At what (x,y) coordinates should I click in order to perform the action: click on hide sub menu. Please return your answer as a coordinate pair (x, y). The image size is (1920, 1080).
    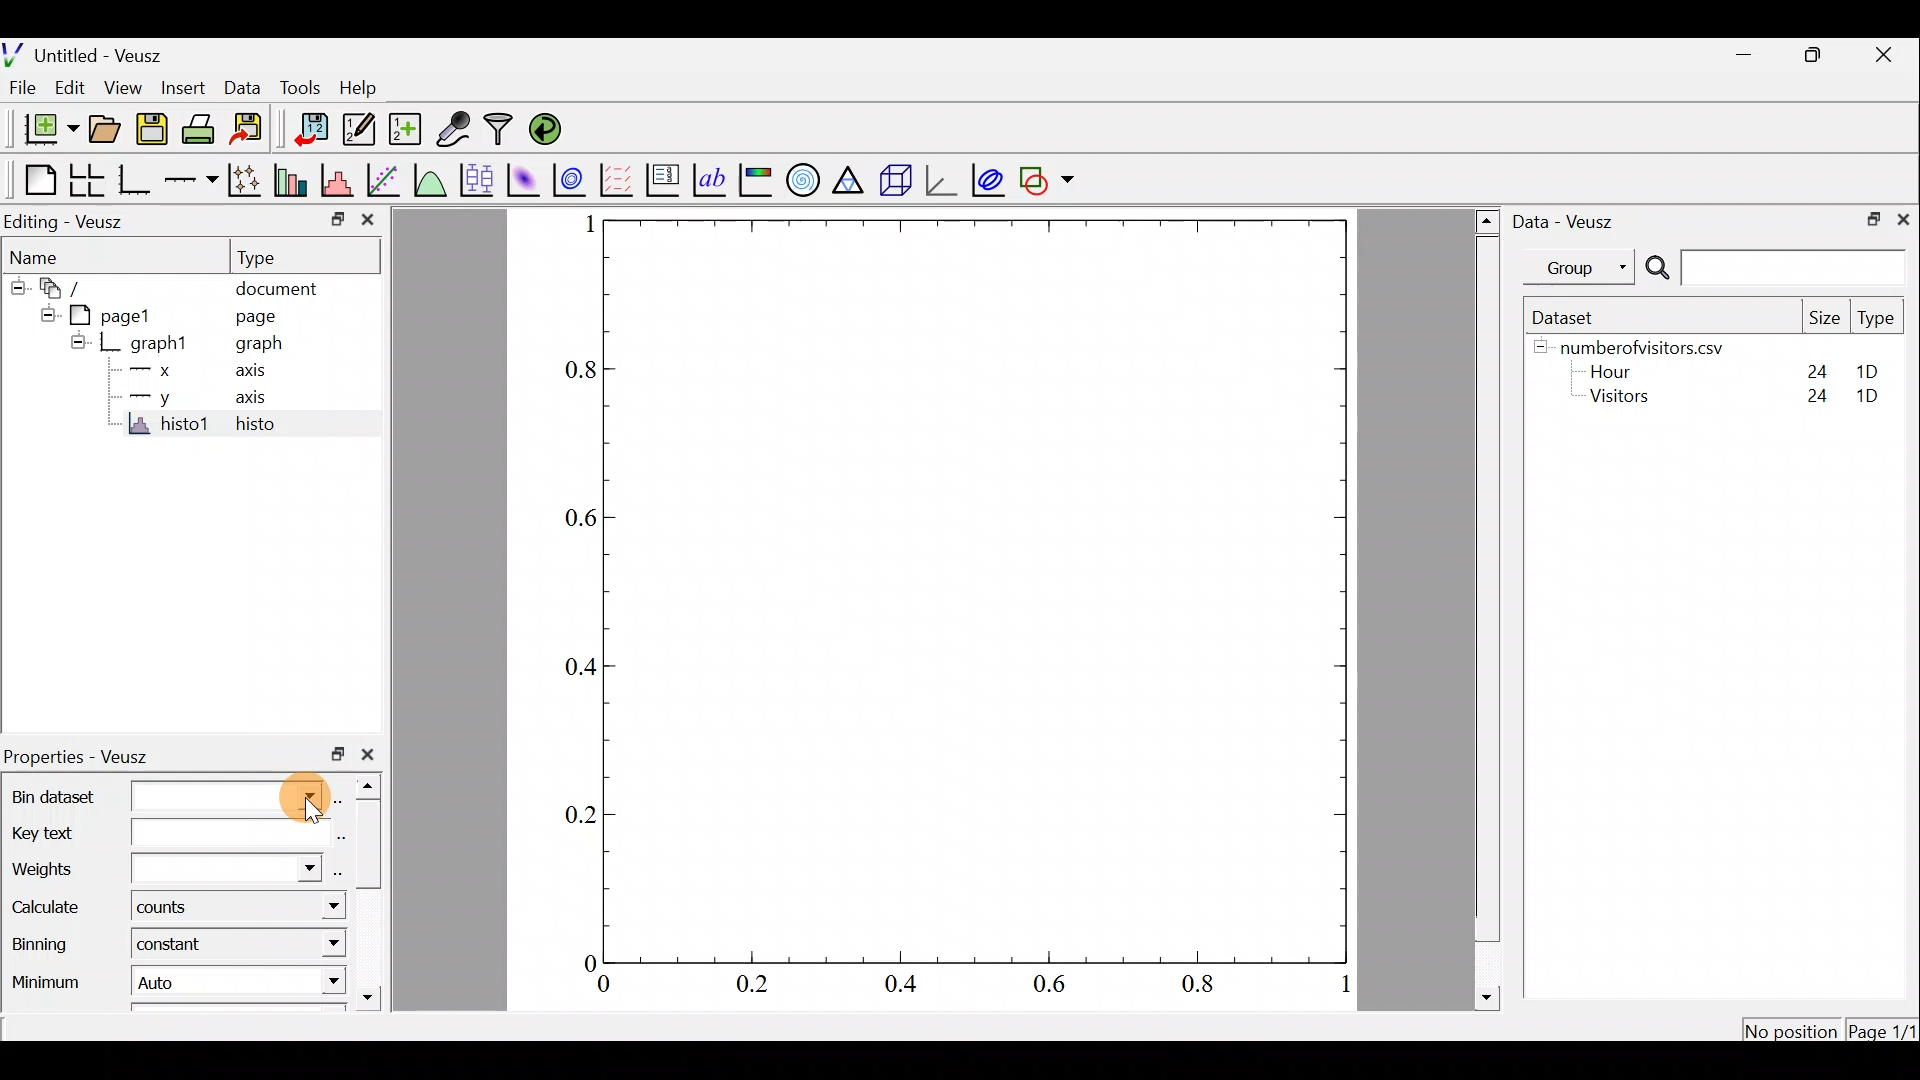
    Looking at the image, I should click on (73, 345).